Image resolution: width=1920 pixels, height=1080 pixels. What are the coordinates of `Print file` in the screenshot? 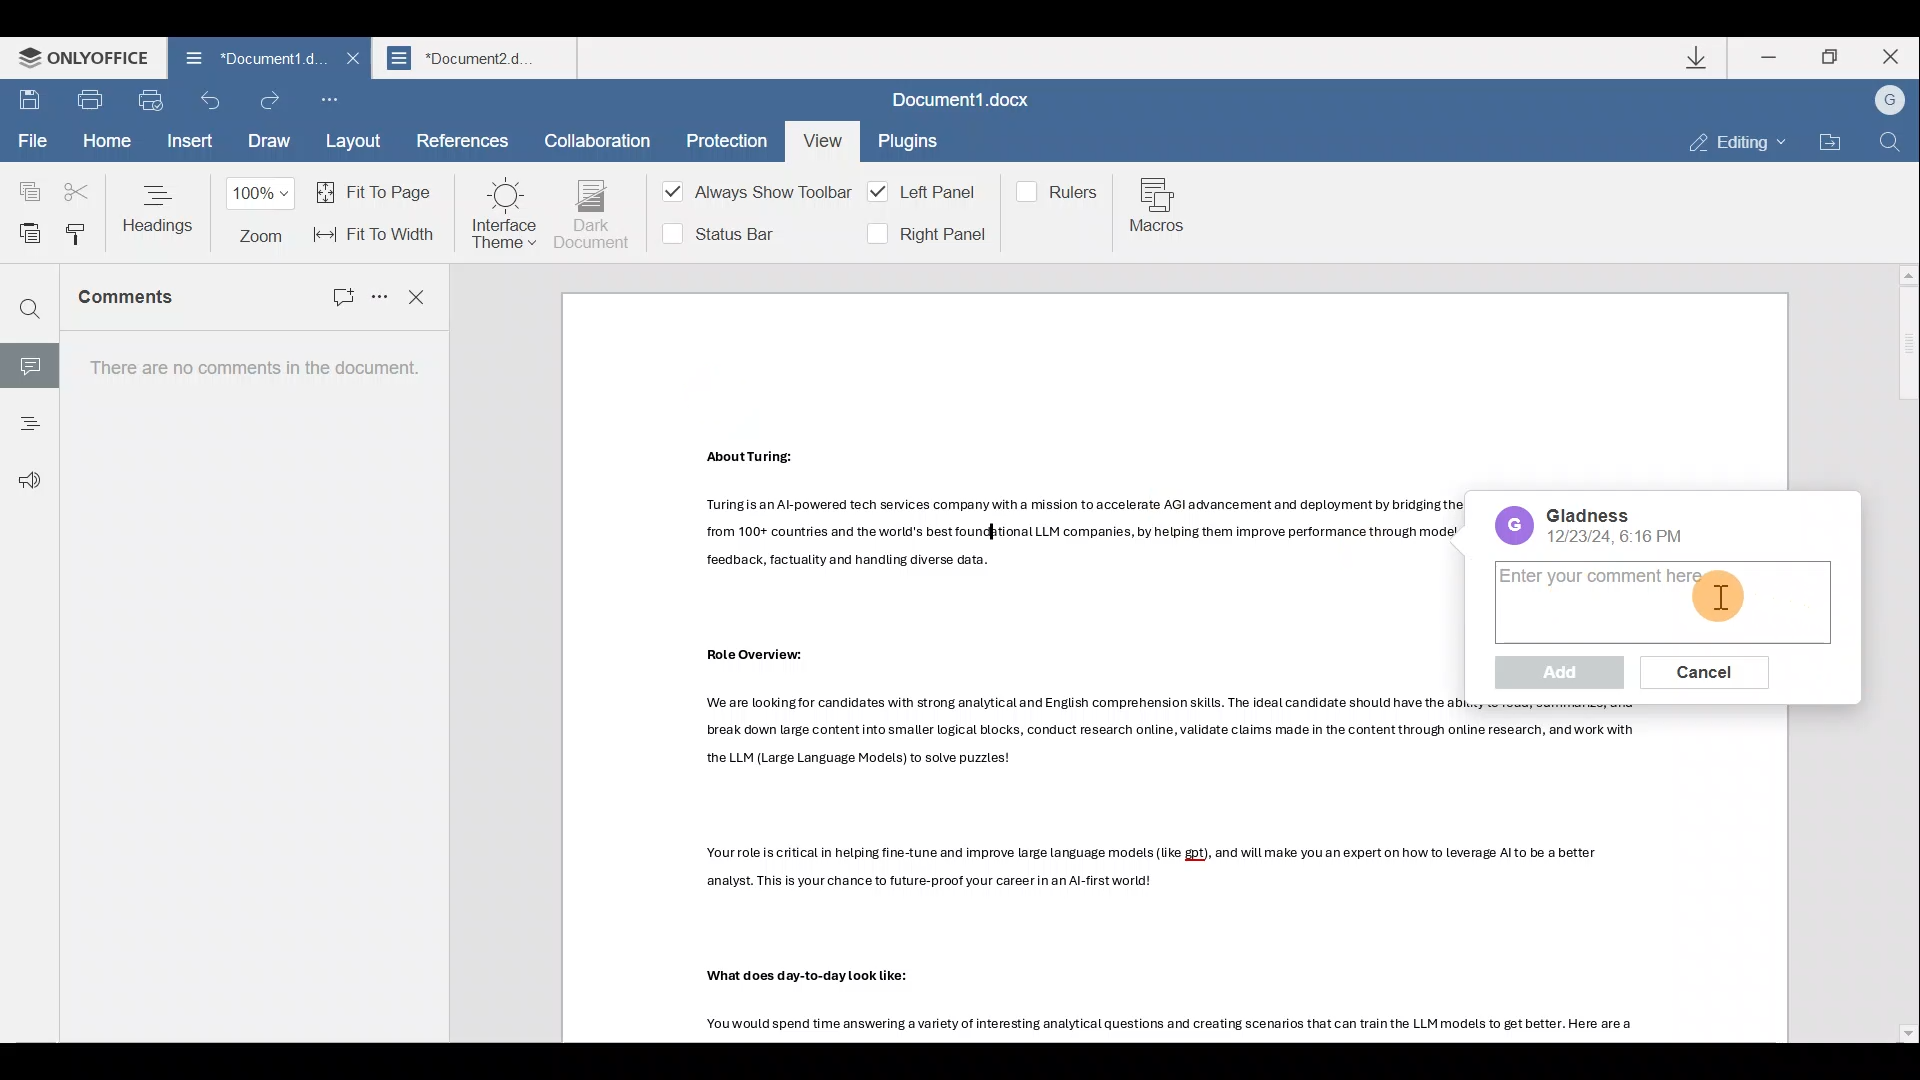 It's located at (95, 103).